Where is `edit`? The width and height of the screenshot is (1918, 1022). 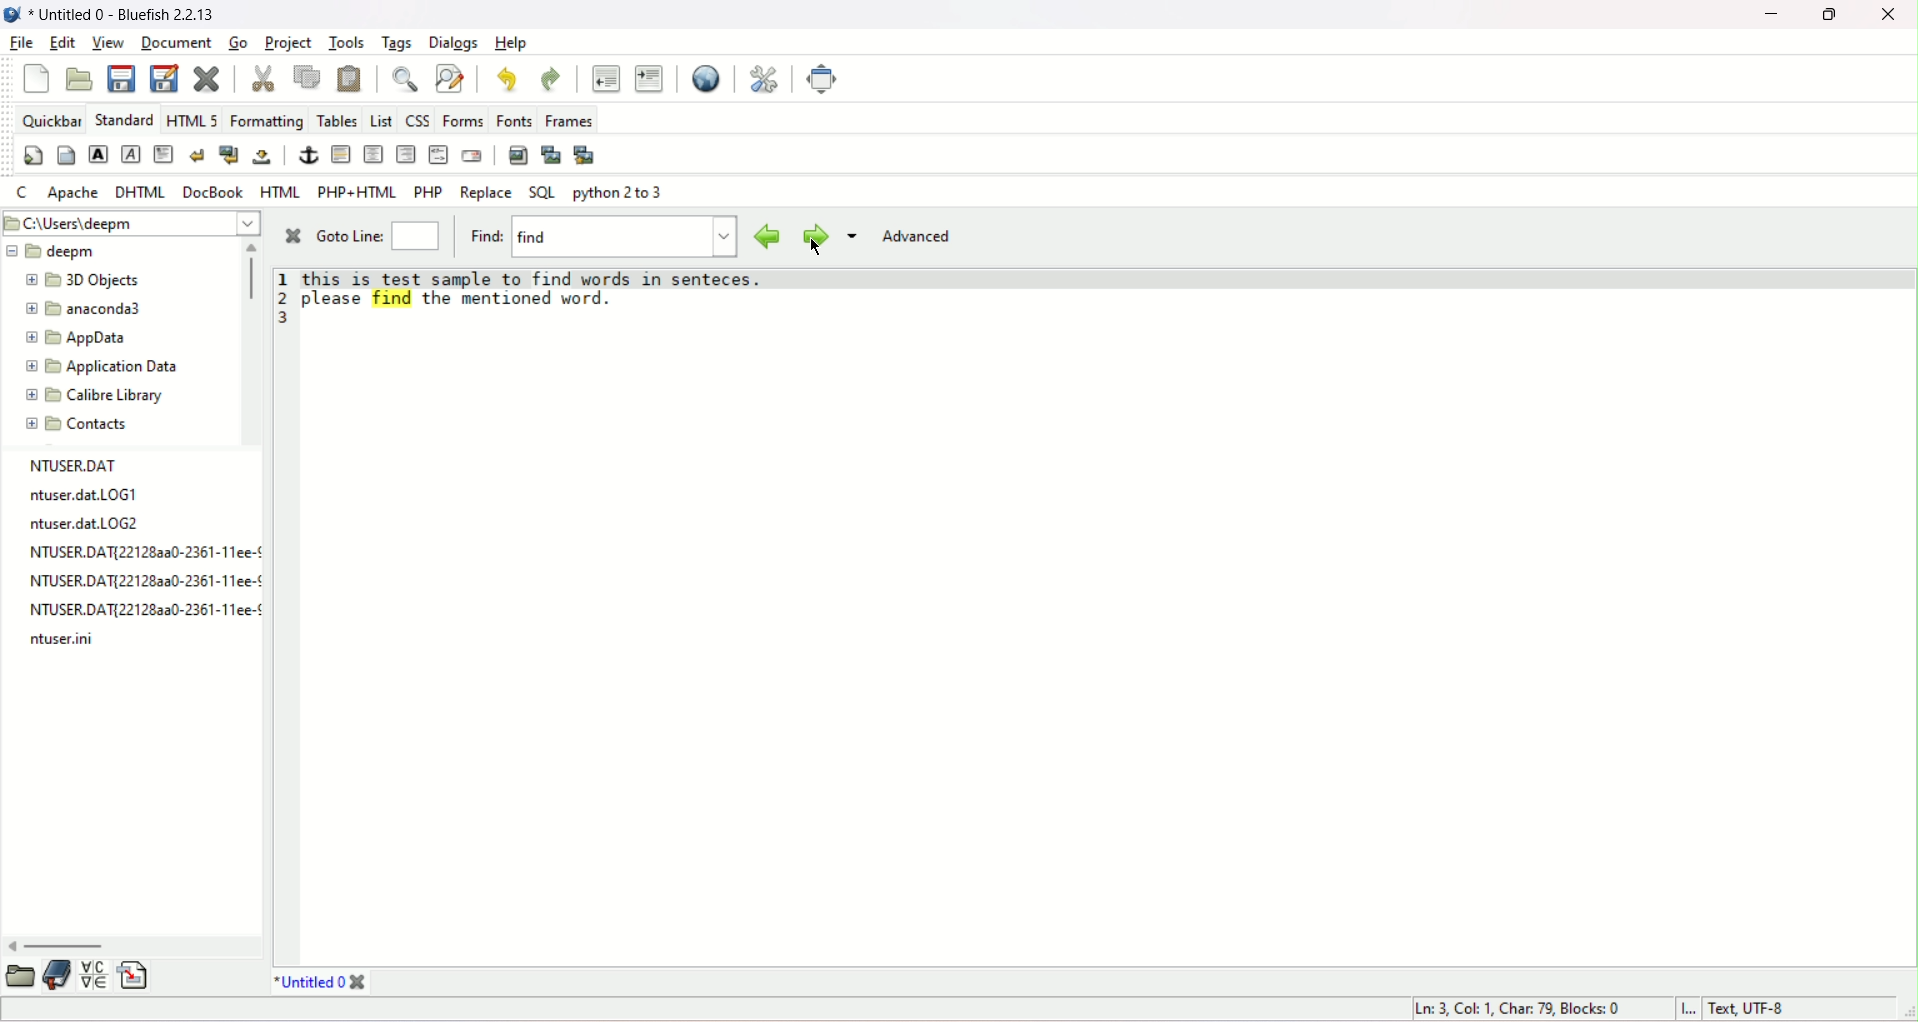 edit is located at coordinates (65, 41).